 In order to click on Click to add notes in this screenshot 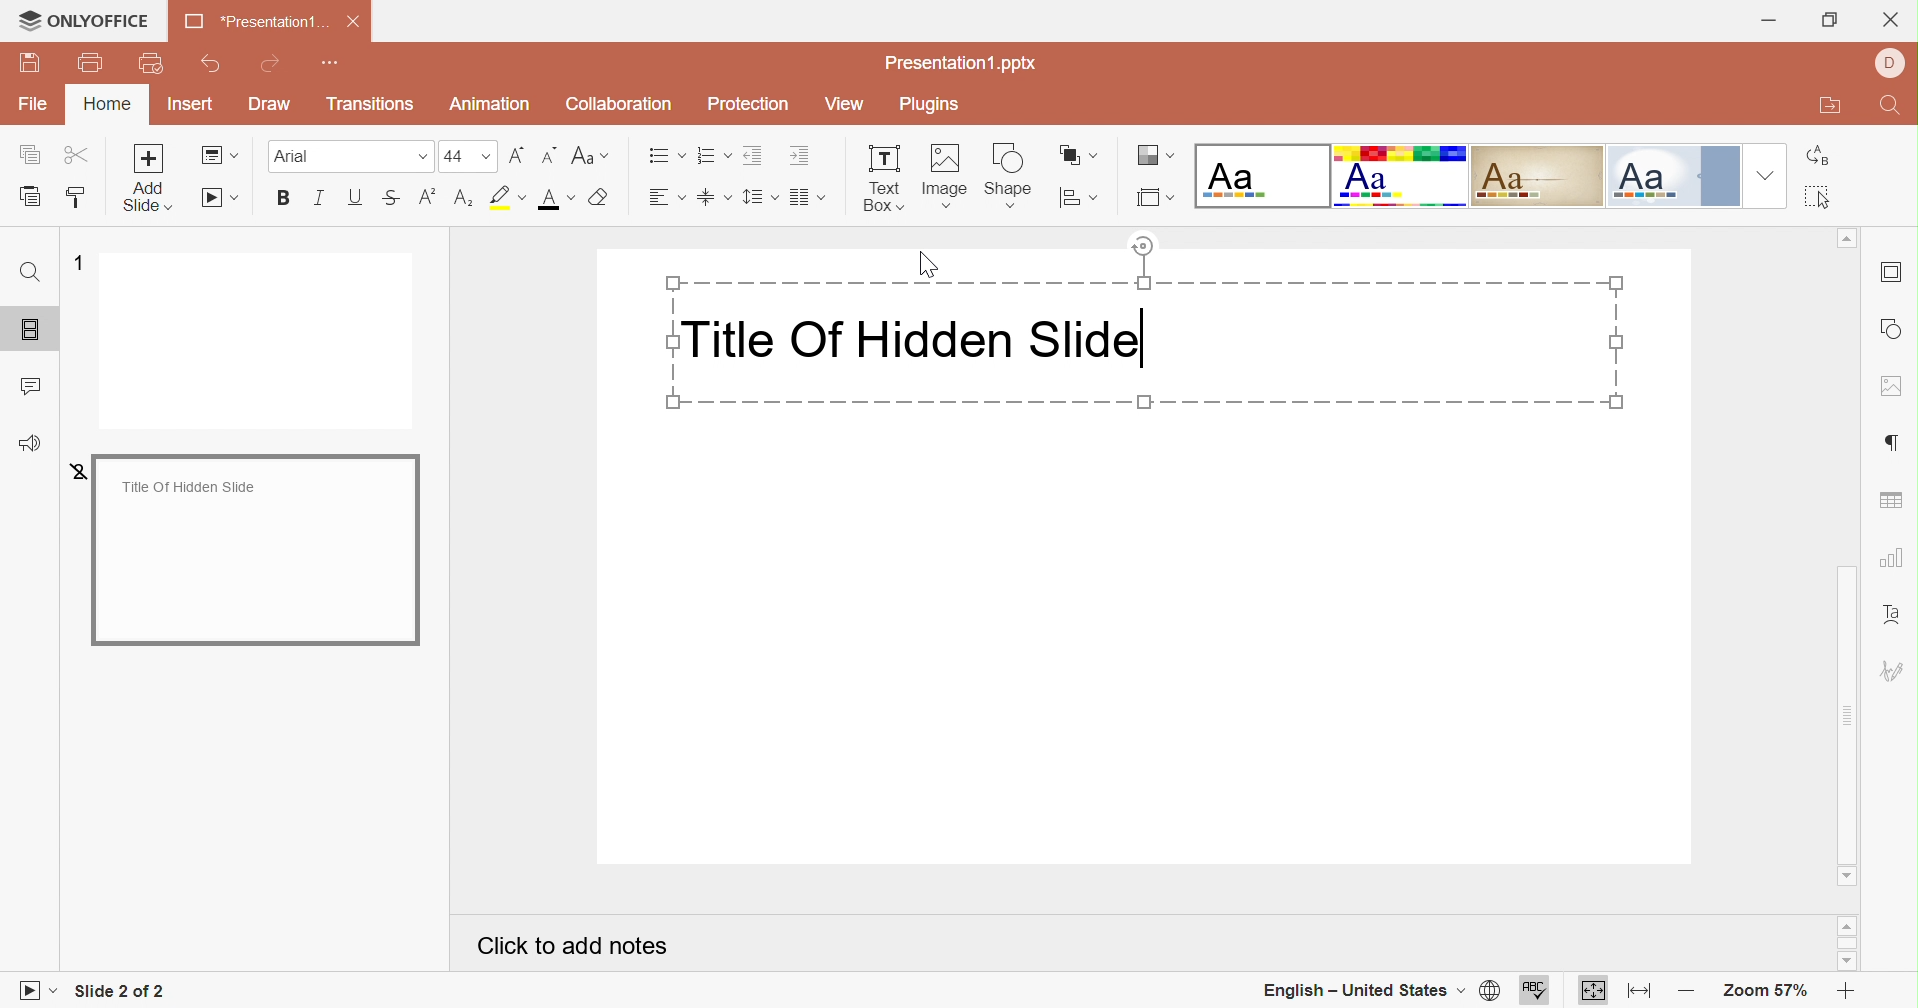, I will do `click(570, 945)`.